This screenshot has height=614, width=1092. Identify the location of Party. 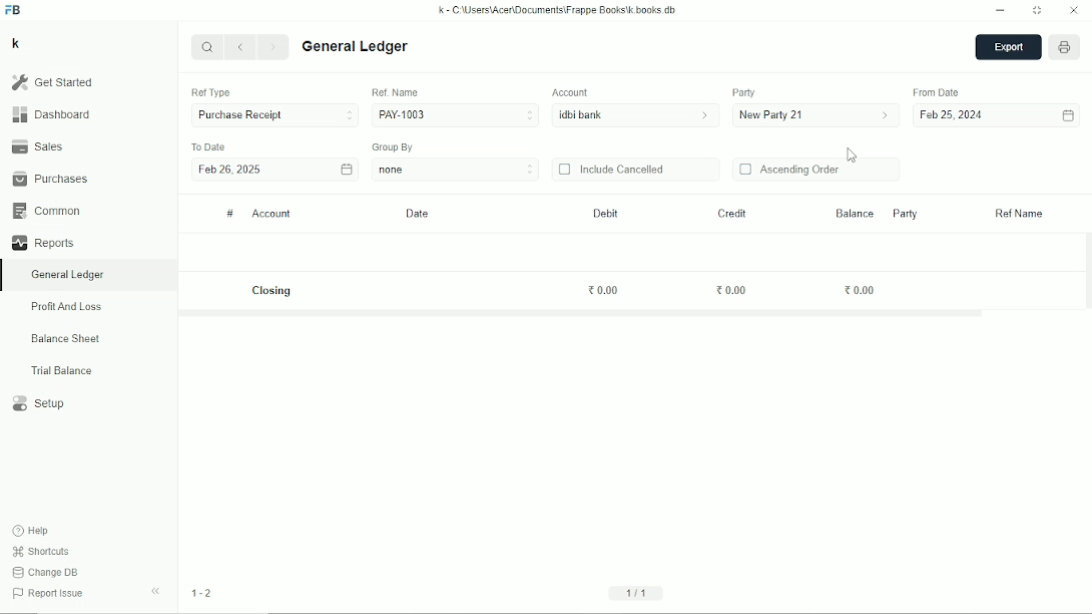
(744, 93).